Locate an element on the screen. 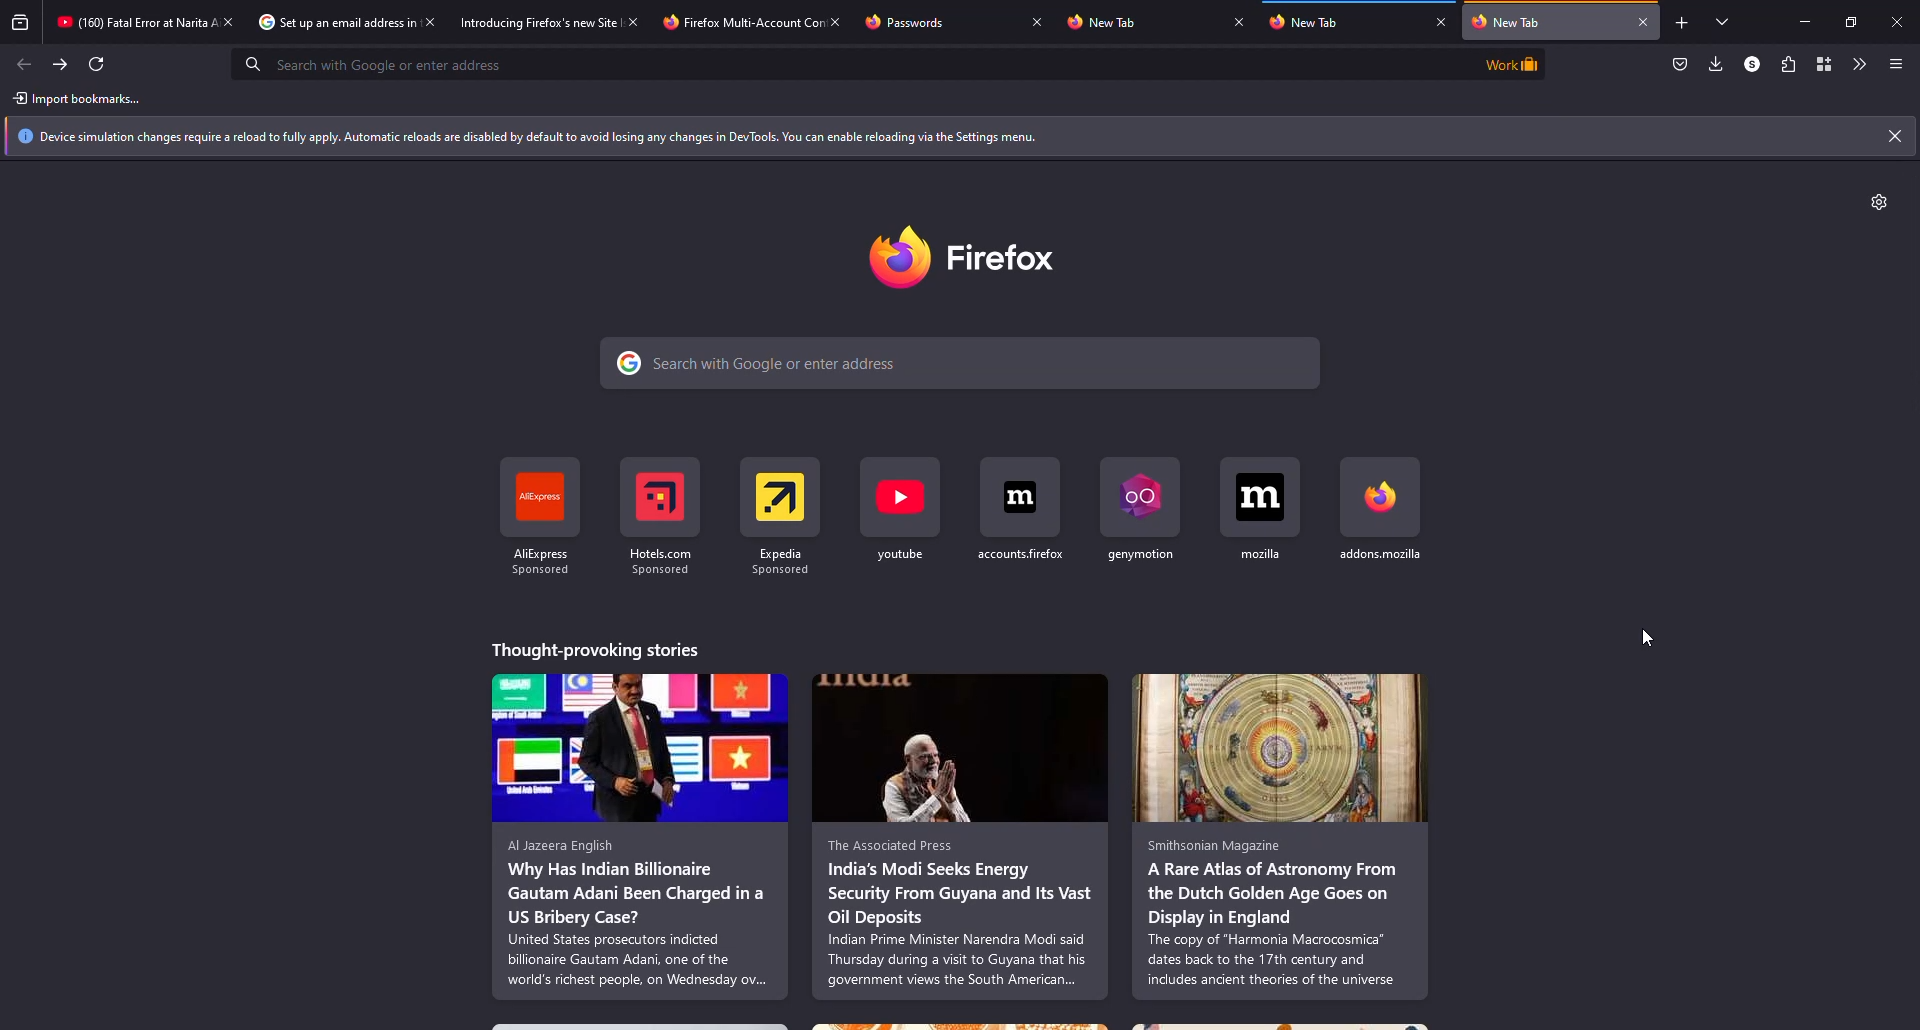 Image resolution: width=1920 pixels, height=1030 pixels. close is located at coordinates (1442, 22).